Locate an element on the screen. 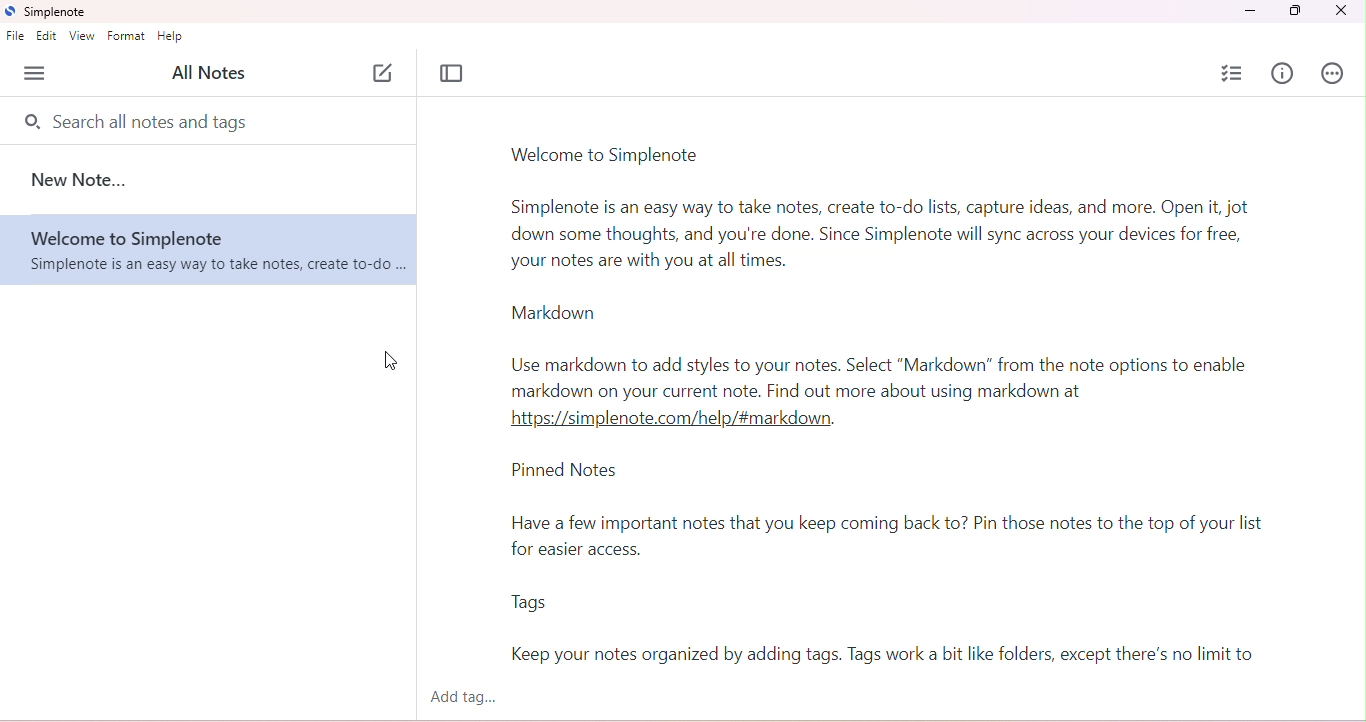 The width and height of the screenshot is (1366, 722). cursor is located at coordinates (393, 359).